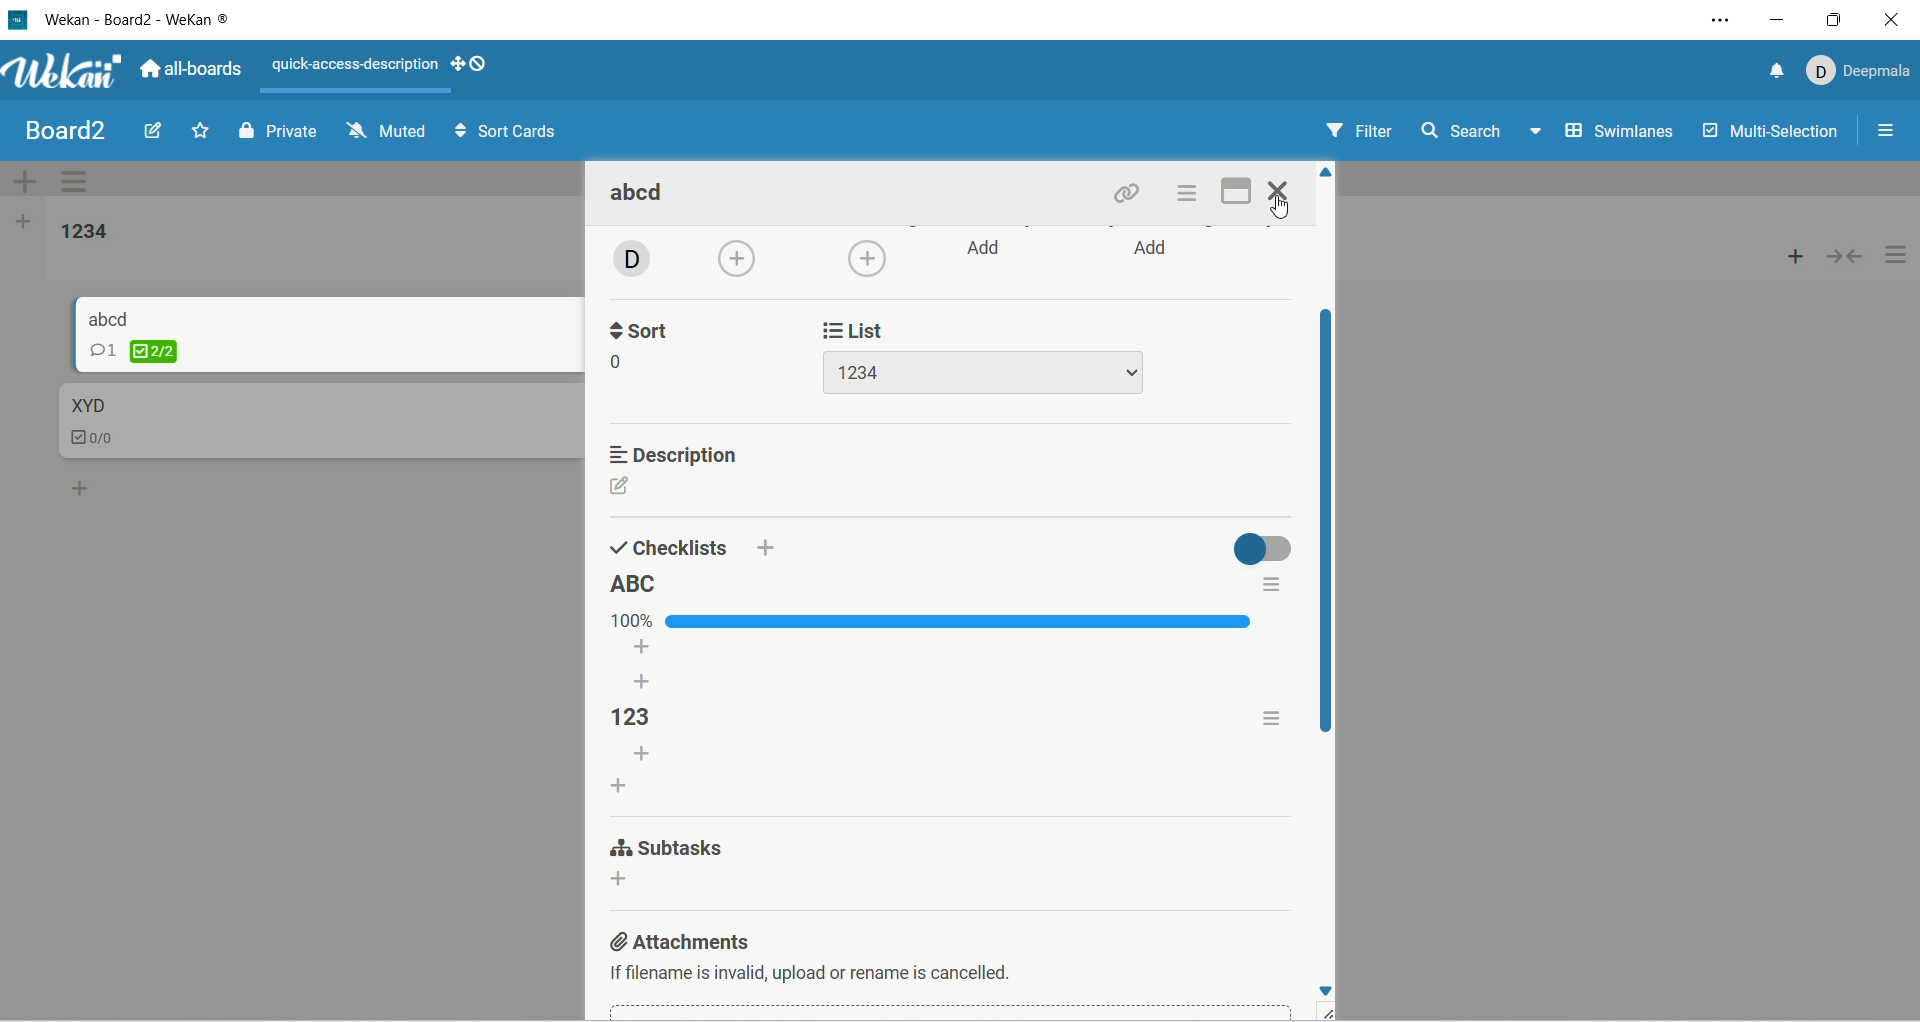  Describe the element at coordinates (629, 261) in the screenshot. I see `avatar` at that location.